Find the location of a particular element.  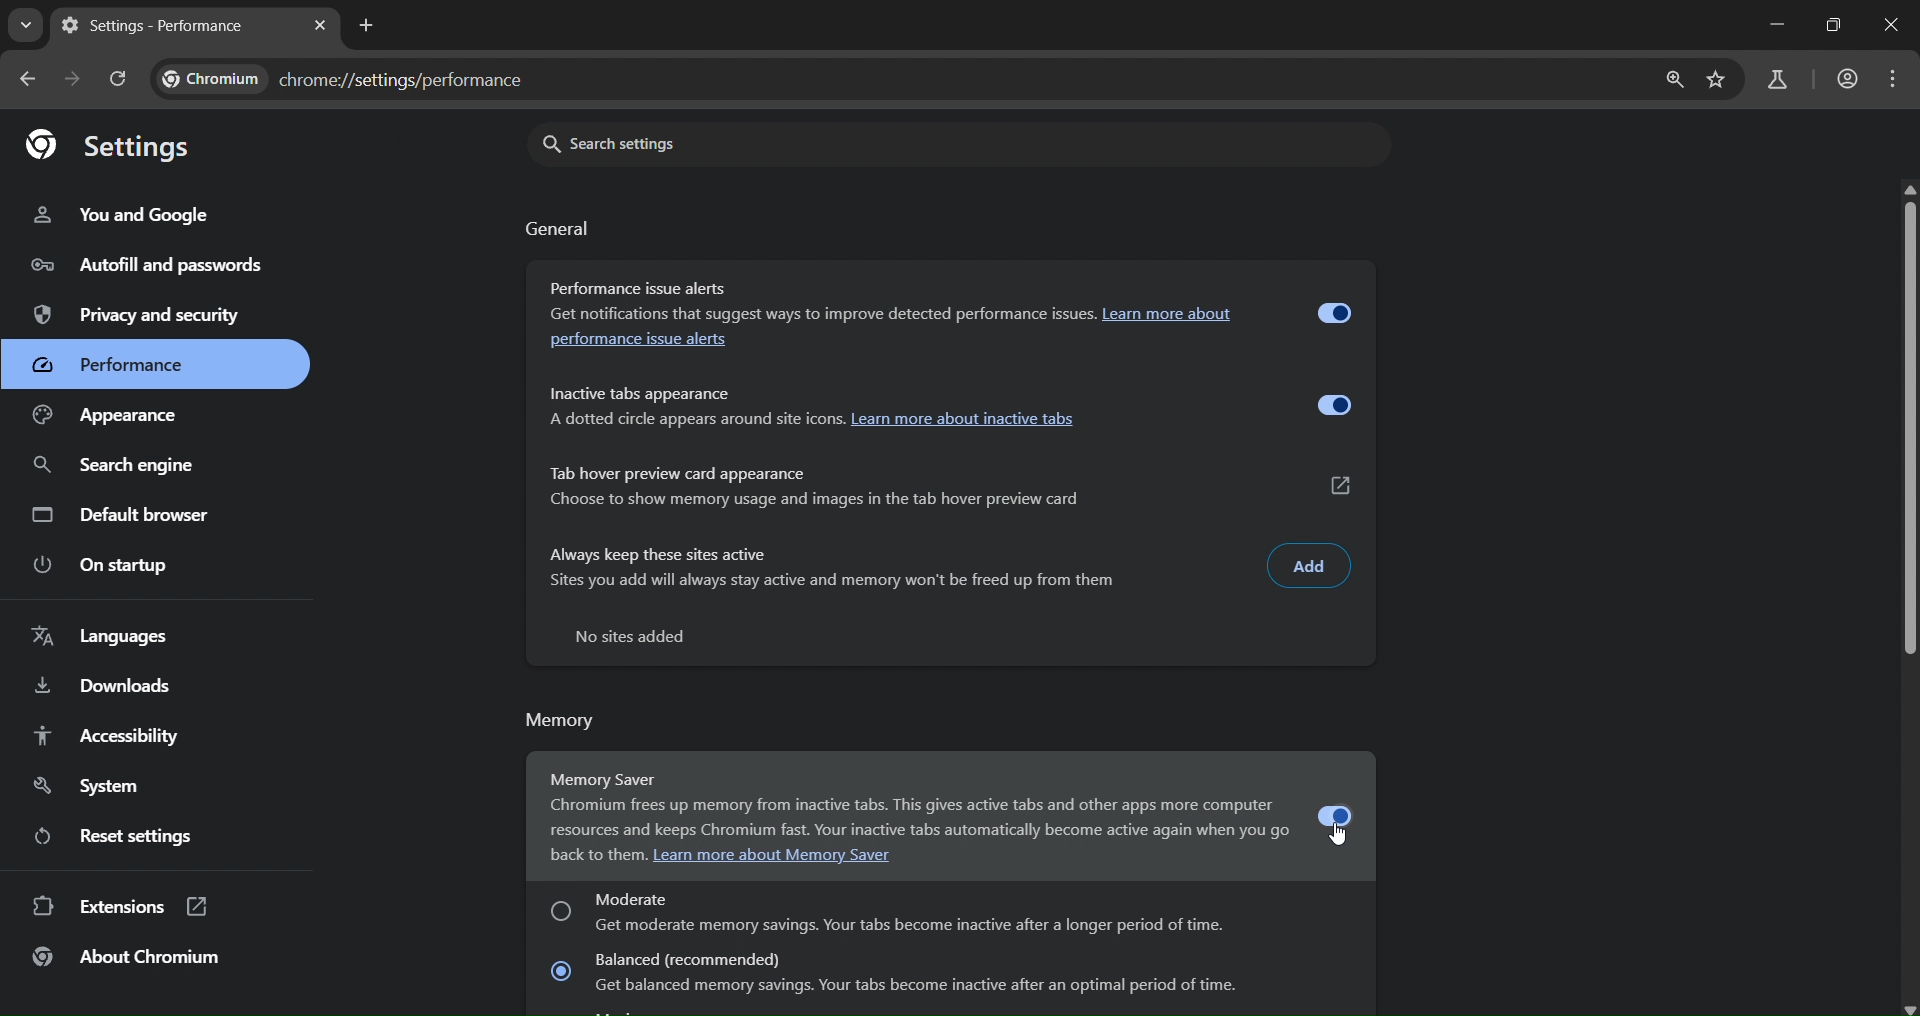

search labs is located at coordinates (1773, 81).